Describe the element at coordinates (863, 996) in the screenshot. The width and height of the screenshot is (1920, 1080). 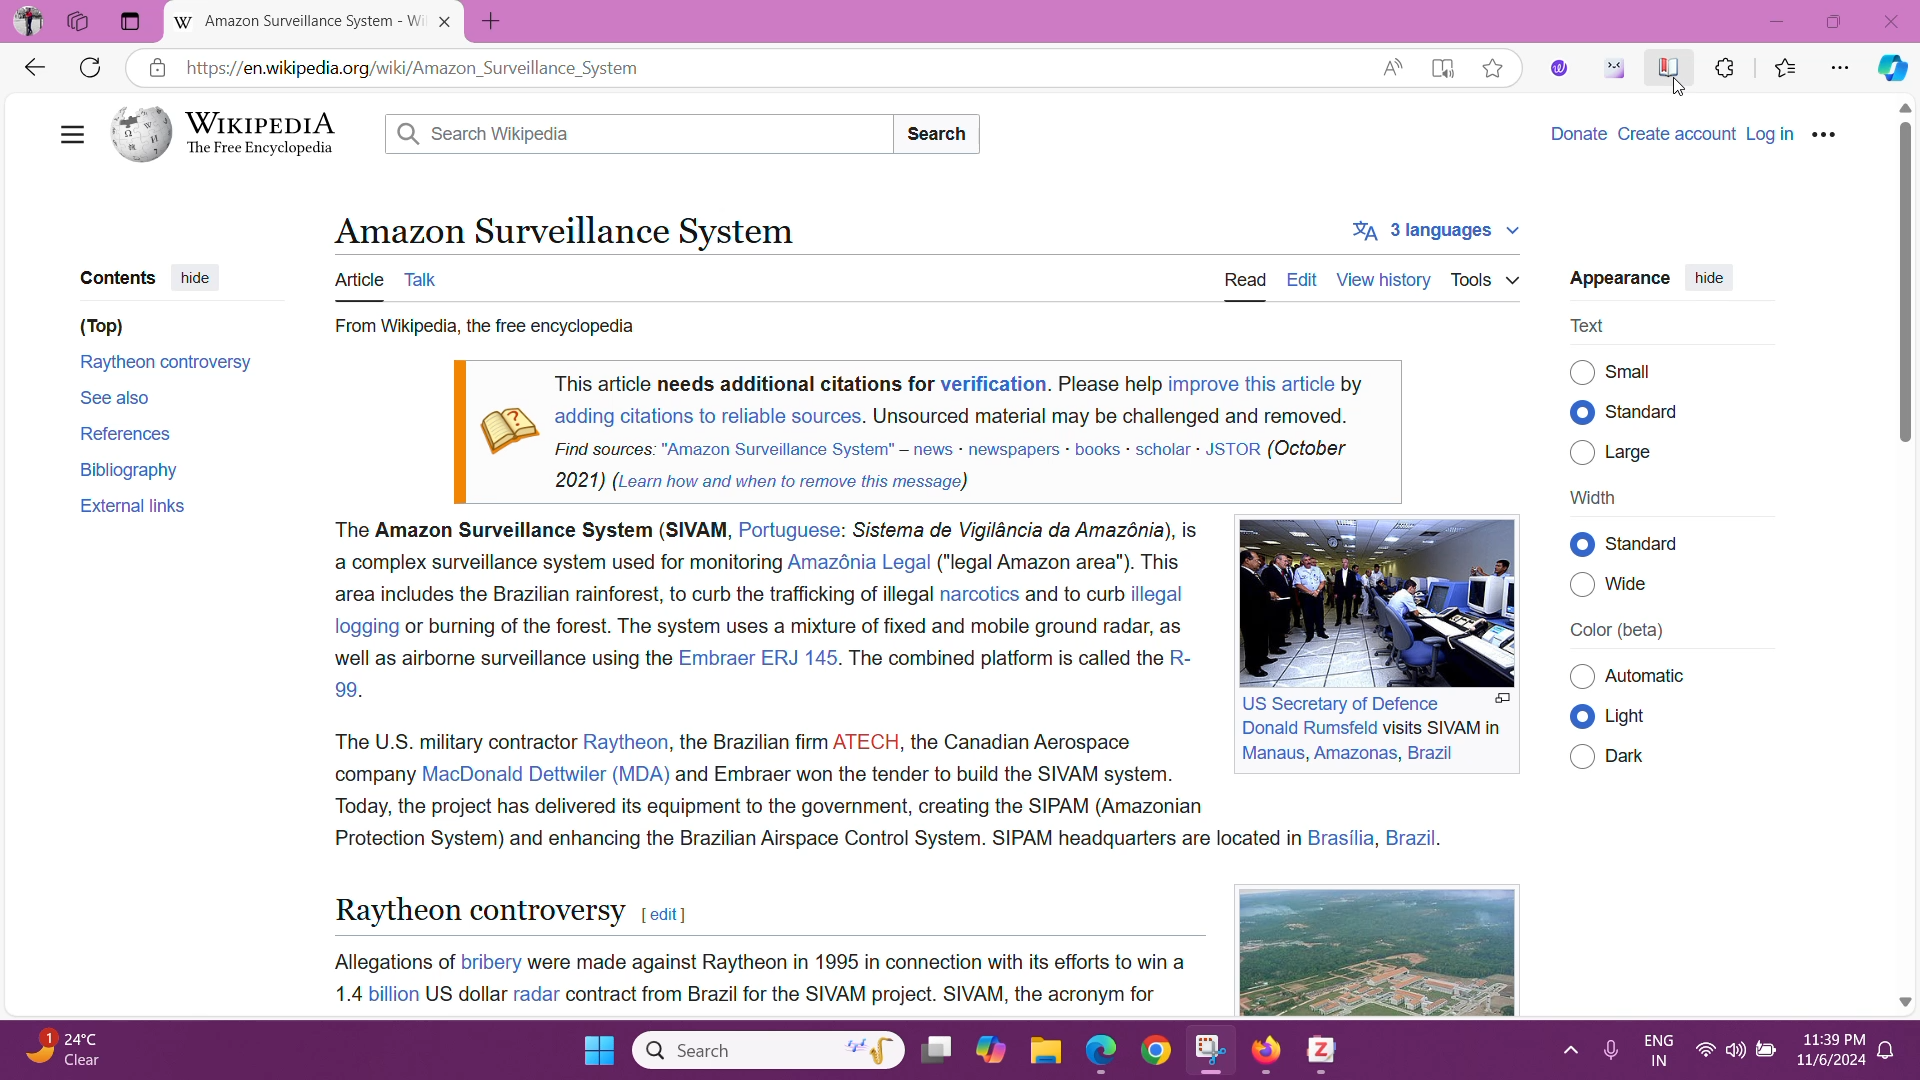
I see `contract from Brazil for the SIVAM project. SIVAM, the acronym for` at that location.